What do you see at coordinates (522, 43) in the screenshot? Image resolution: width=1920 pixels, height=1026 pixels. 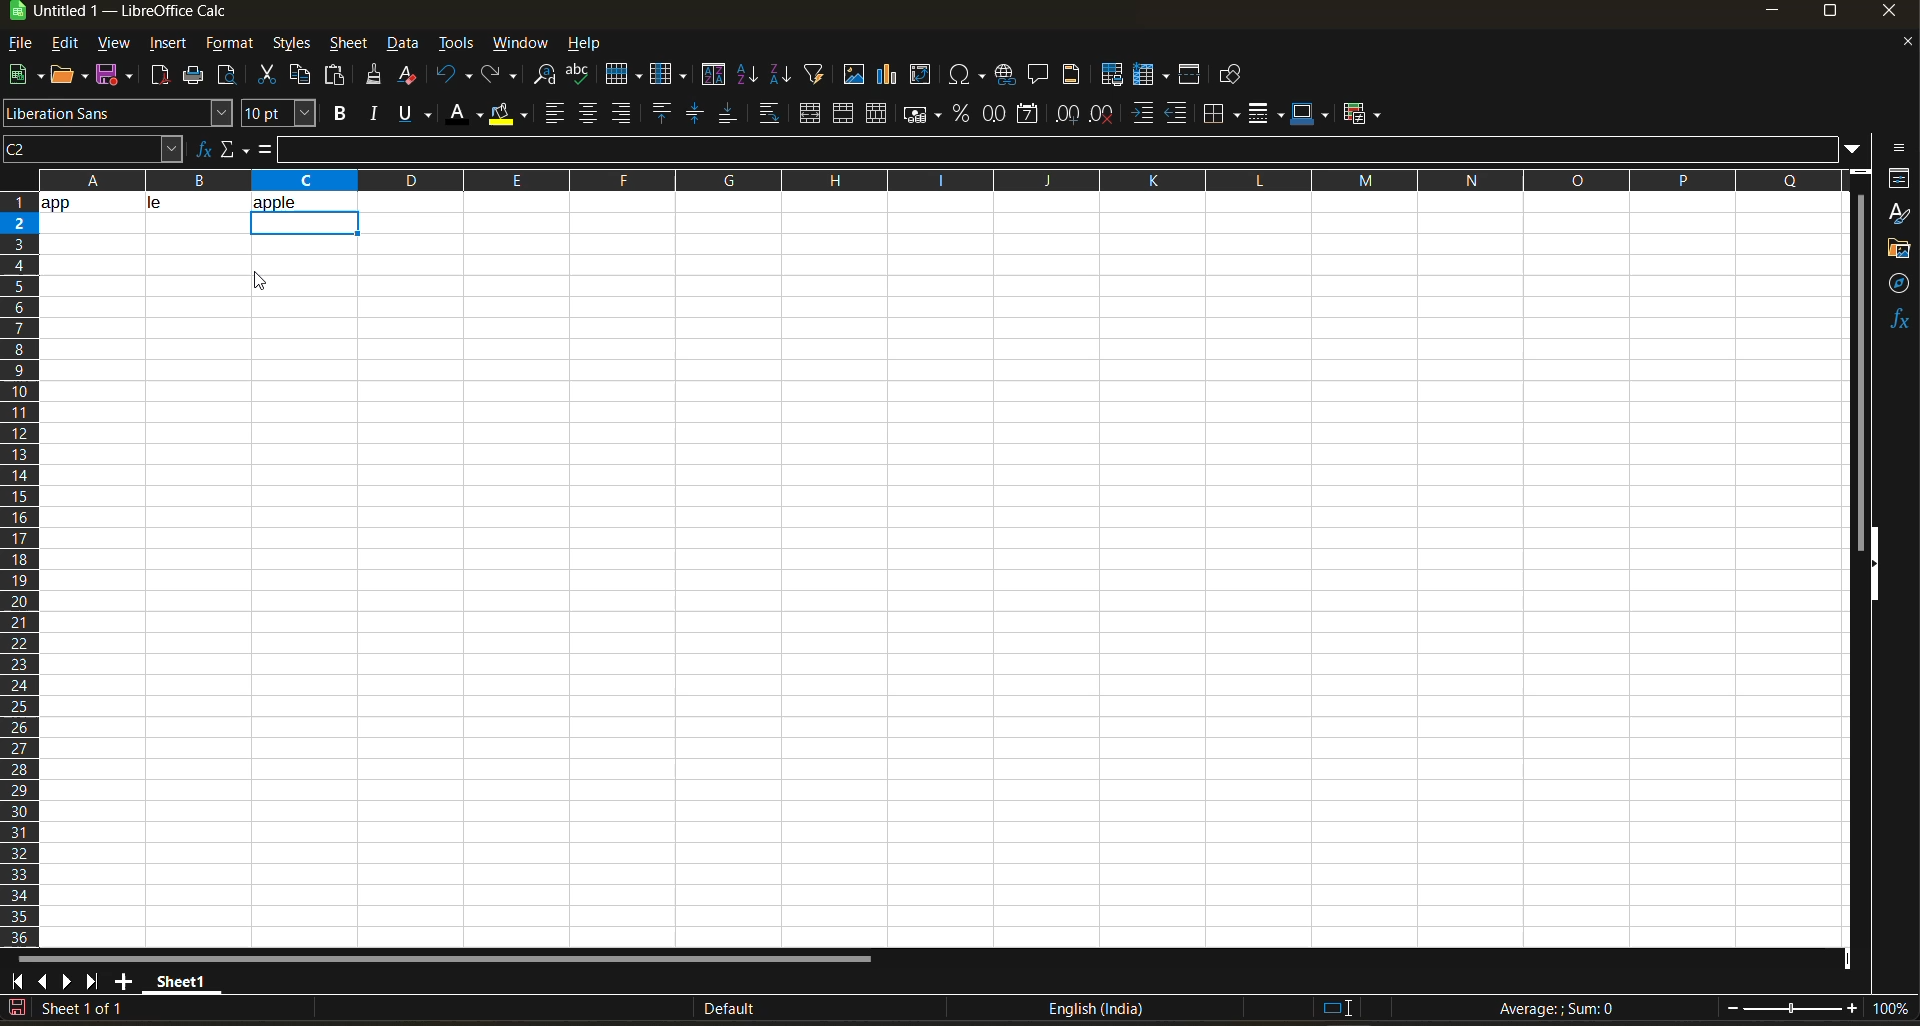 I see `window` at bounding box center [522, 43].